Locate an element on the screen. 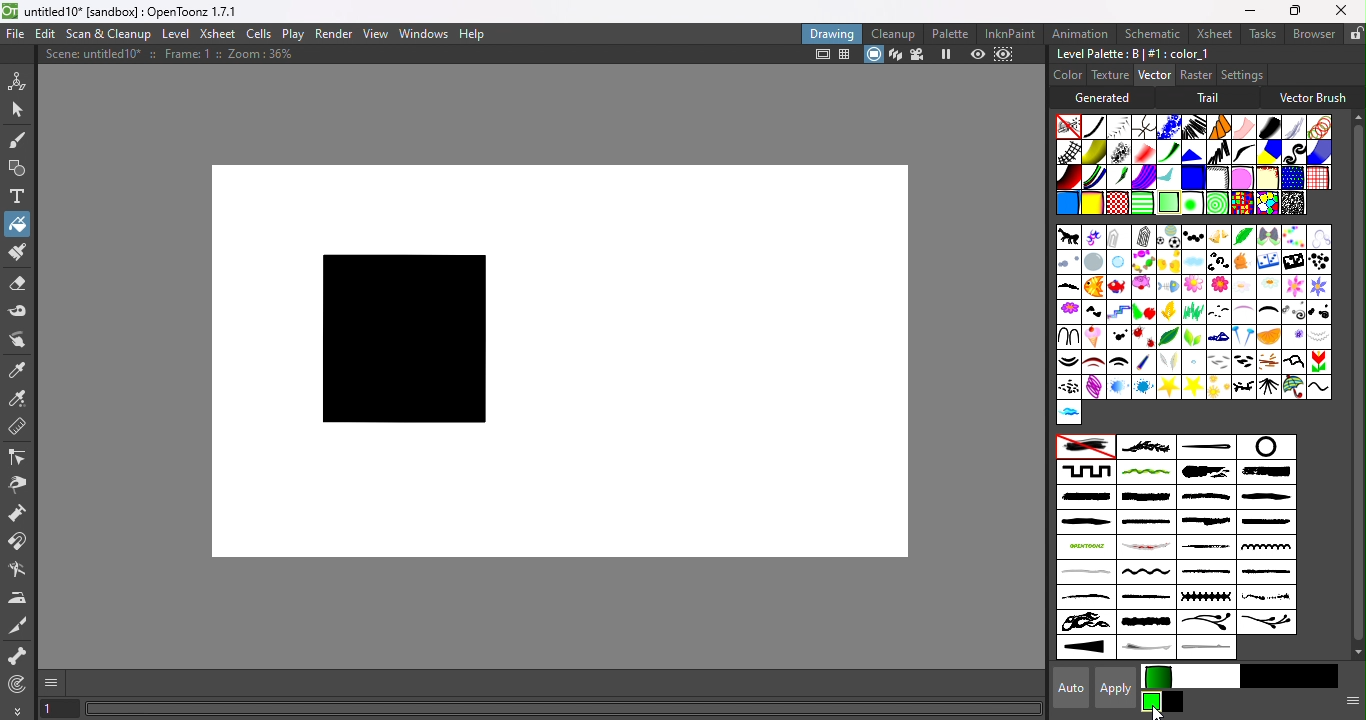 This screenshot has width=1366, height=720. Help is located at coordinates (477, 32).